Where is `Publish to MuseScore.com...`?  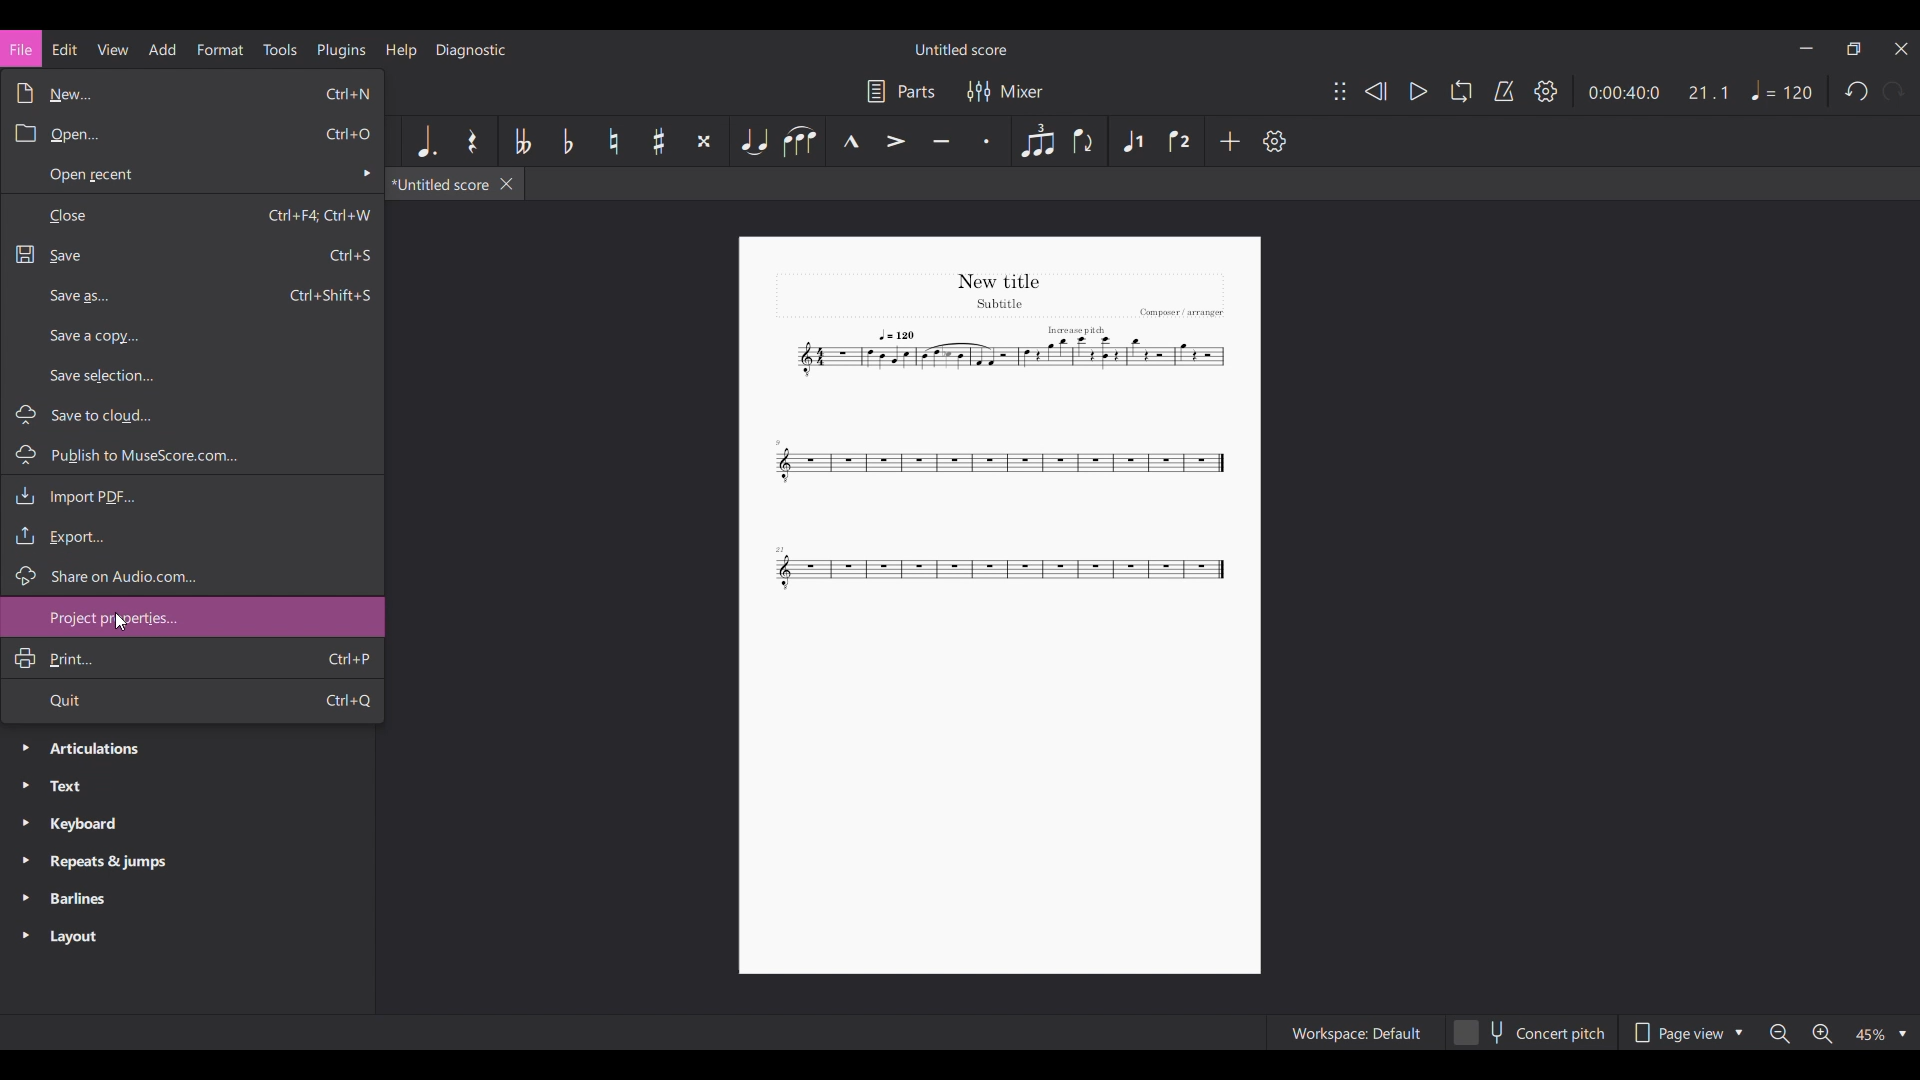 Publish to MuseScore.com... is located at coordinates (191, 455).